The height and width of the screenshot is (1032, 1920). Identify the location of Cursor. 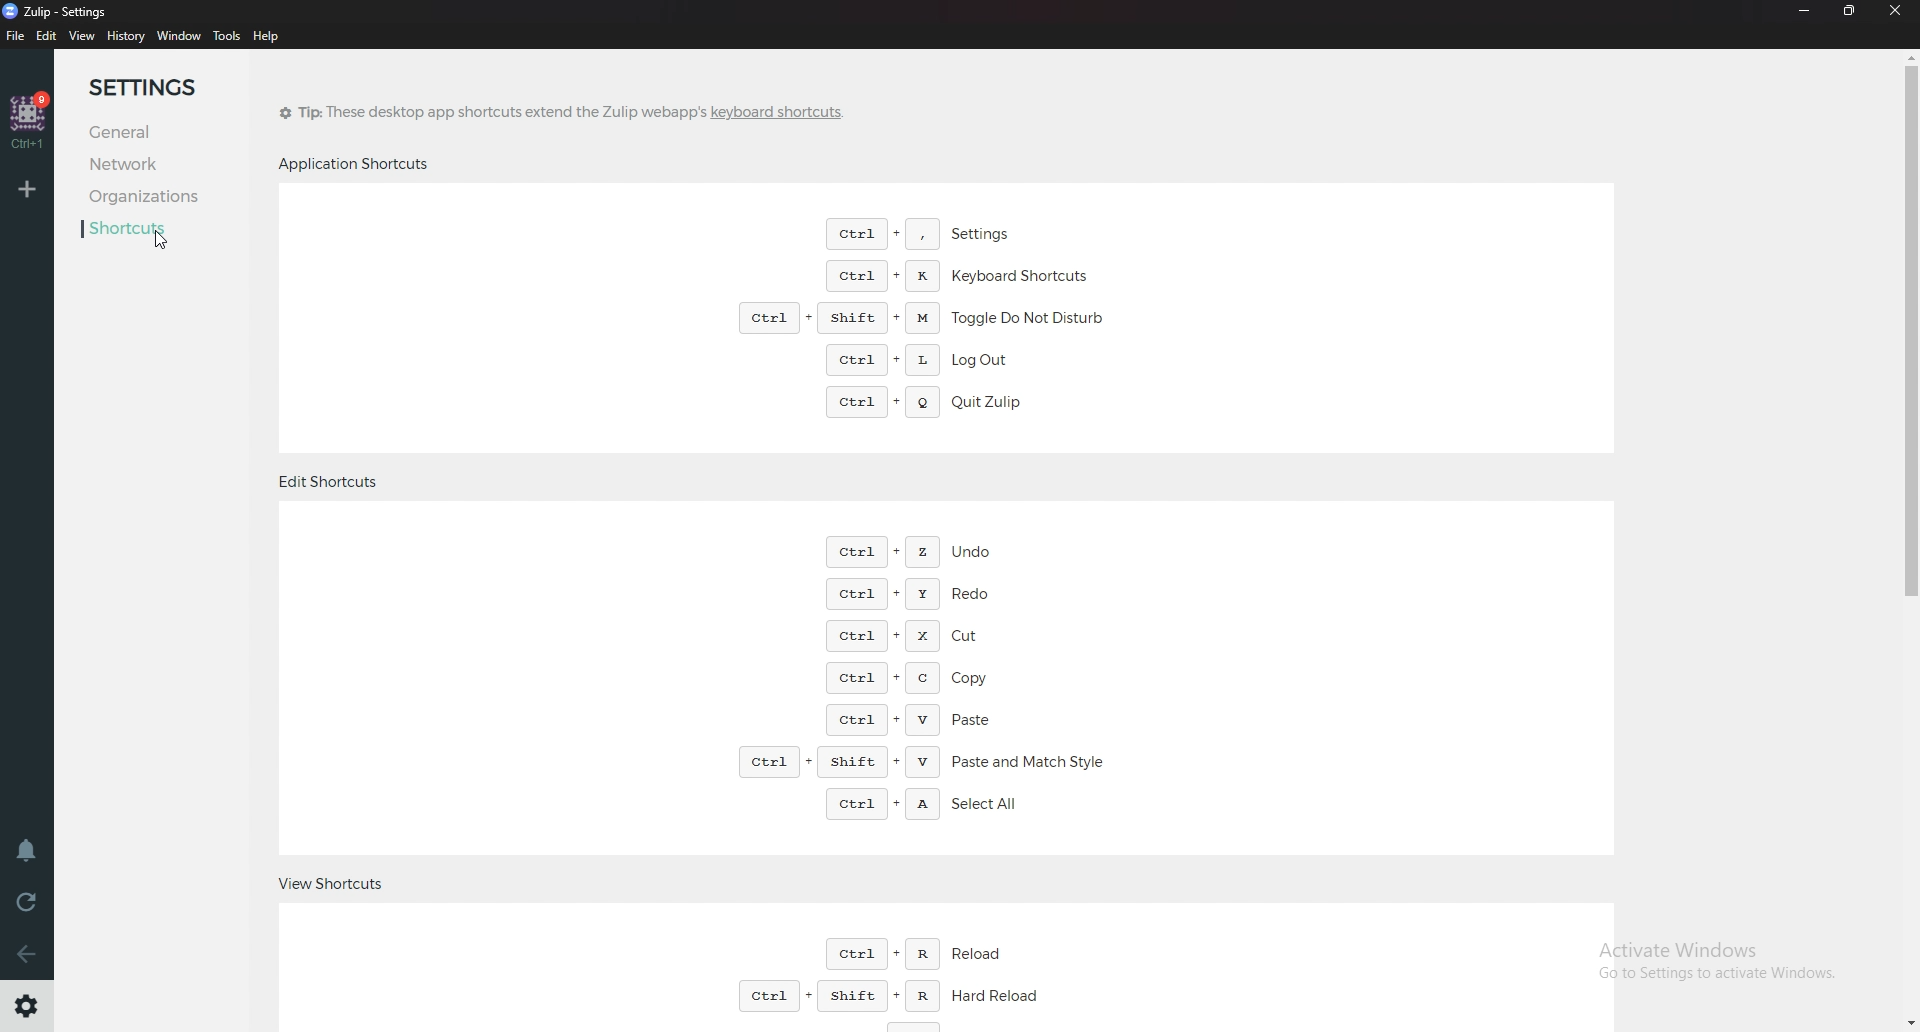
(157, 245).